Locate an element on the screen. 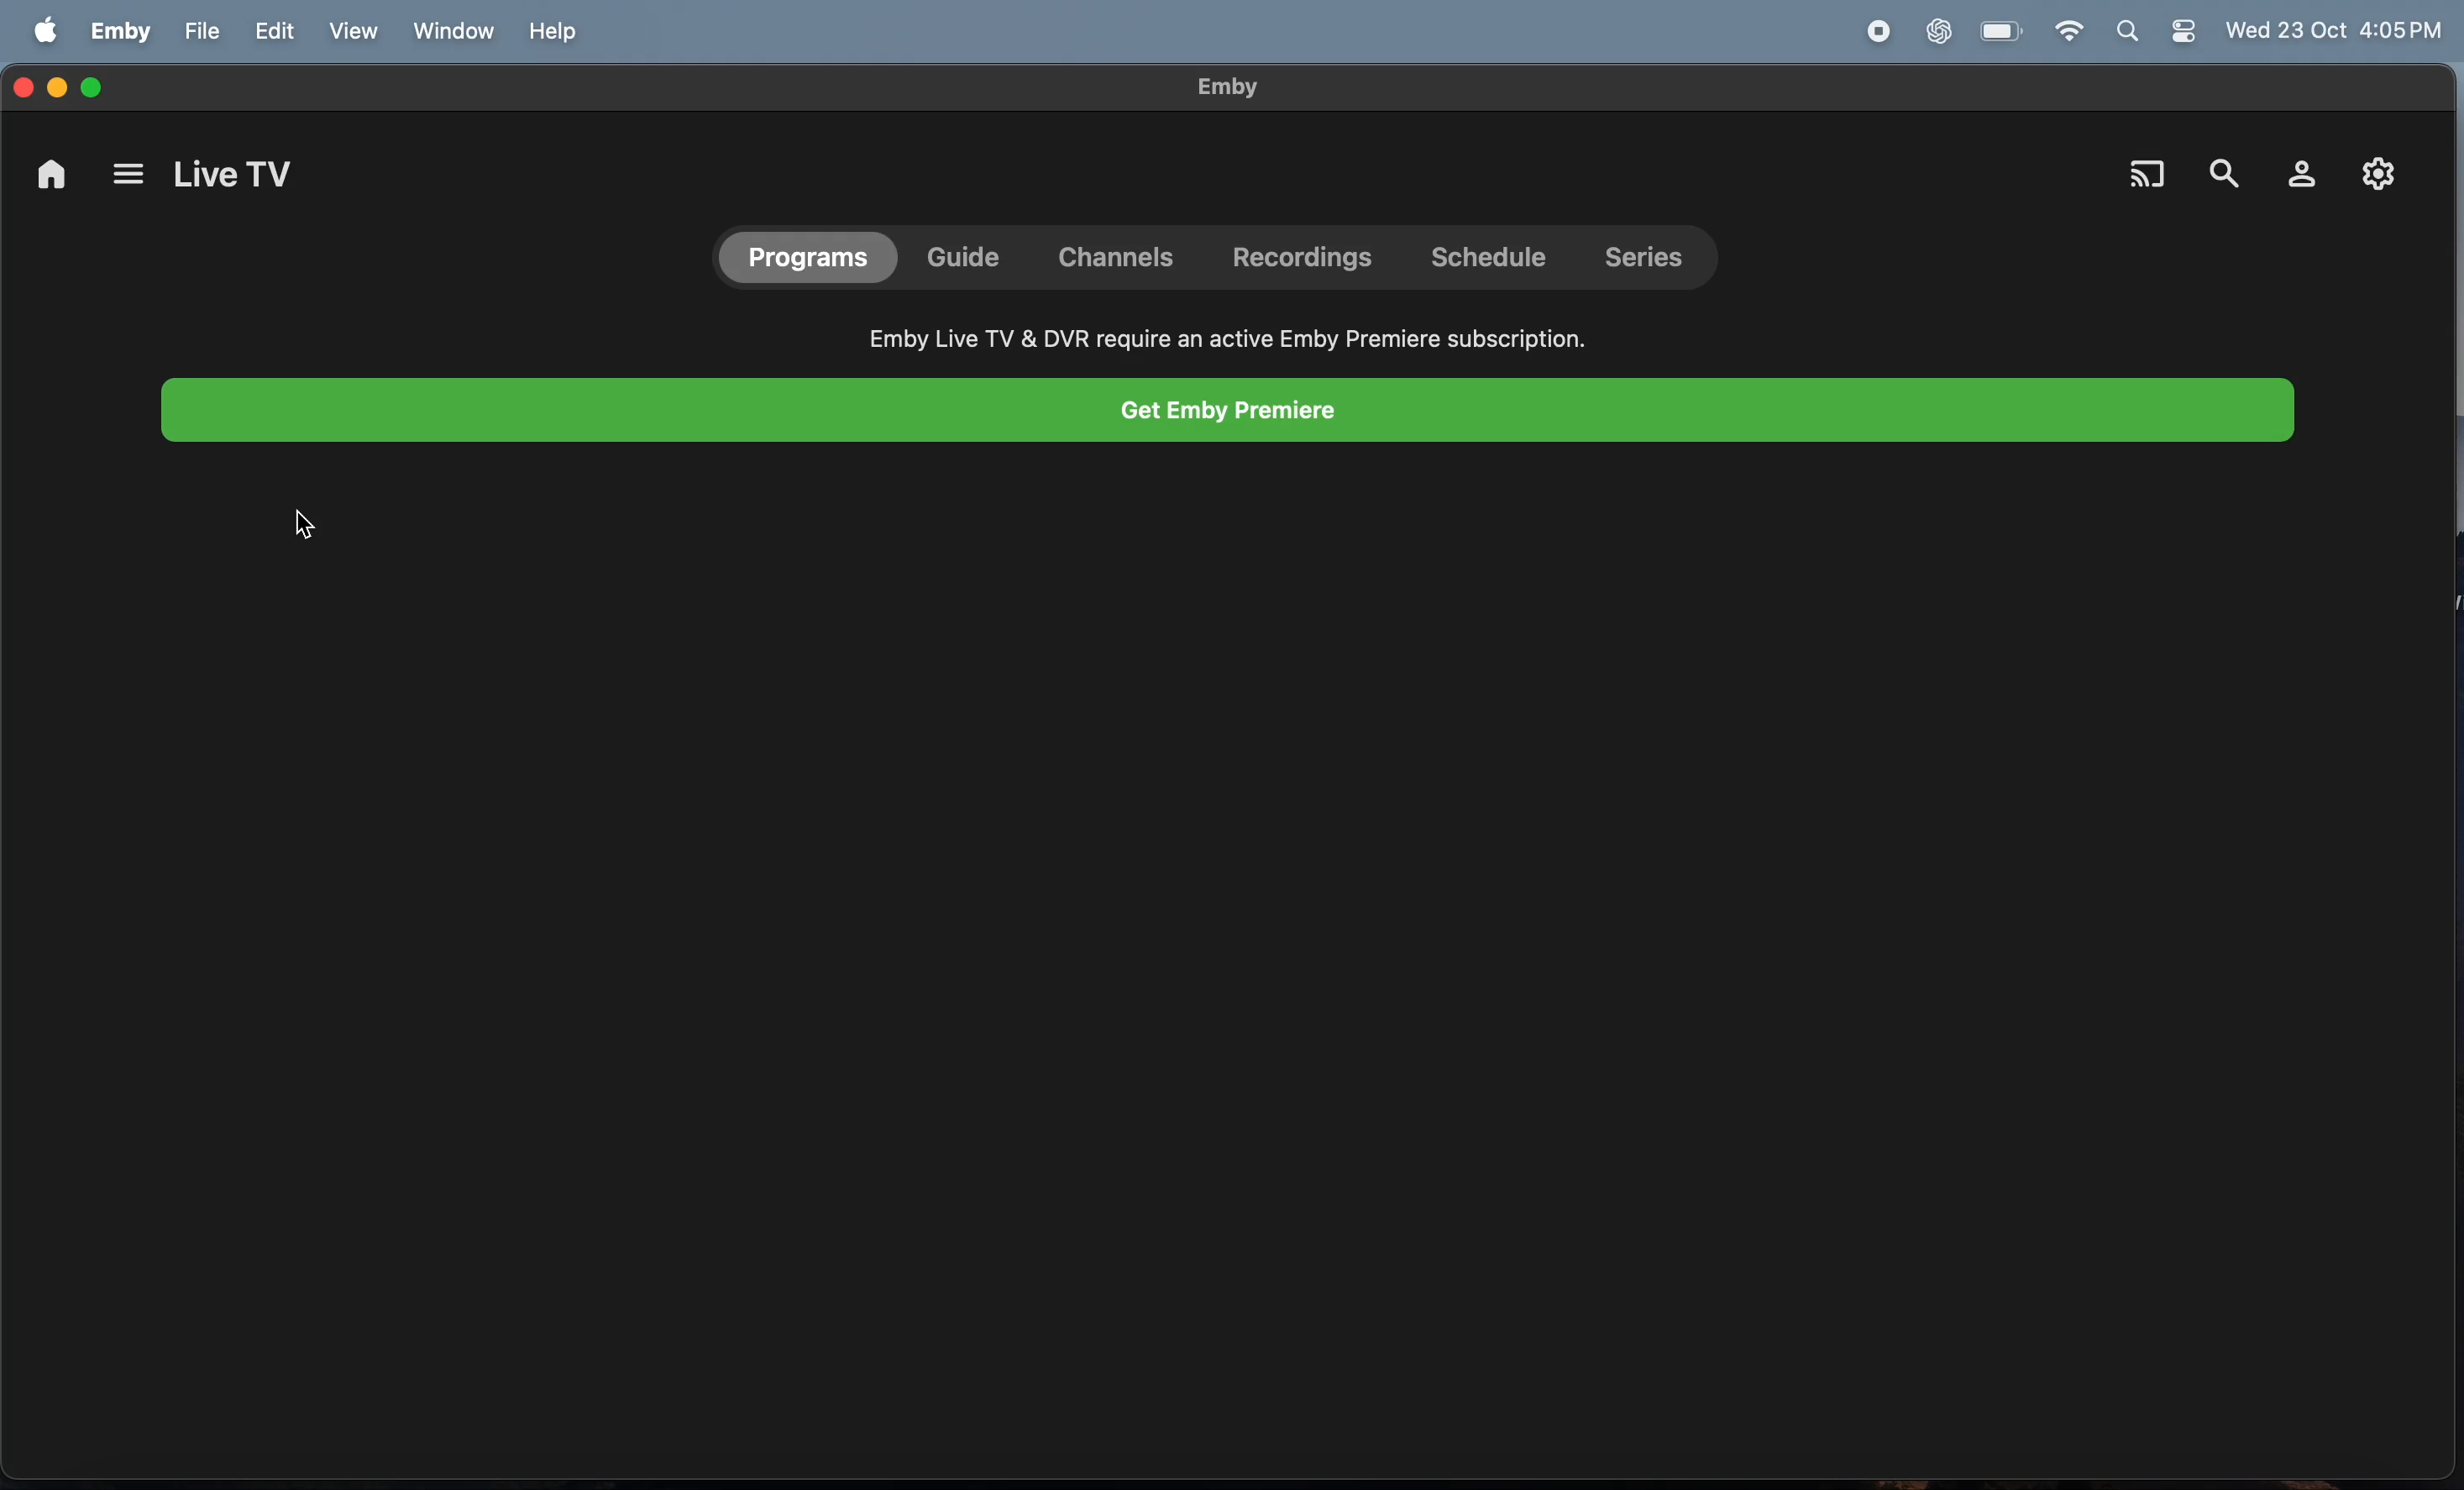 The width and height of the screenshot is (2464, 1490). maximize is located at coordinates (99, 88).